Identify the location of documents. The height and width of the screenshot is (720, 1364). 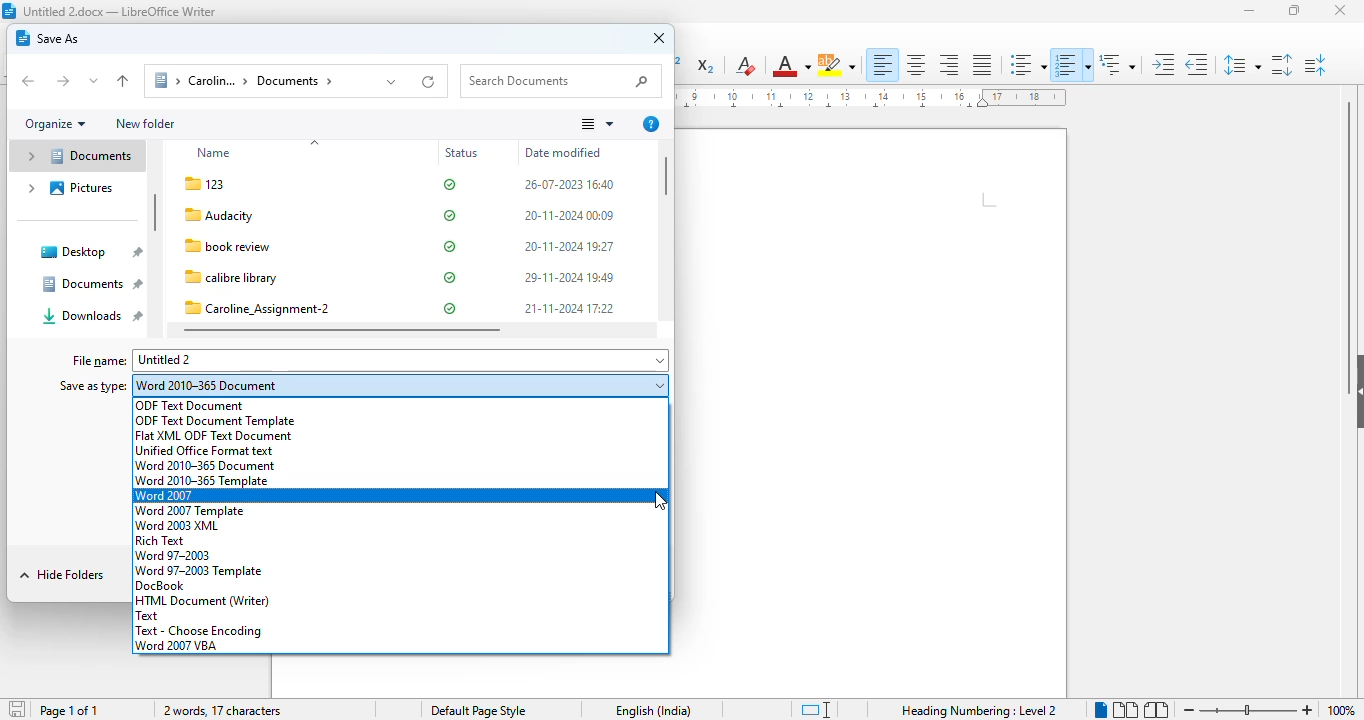
(256, 81).